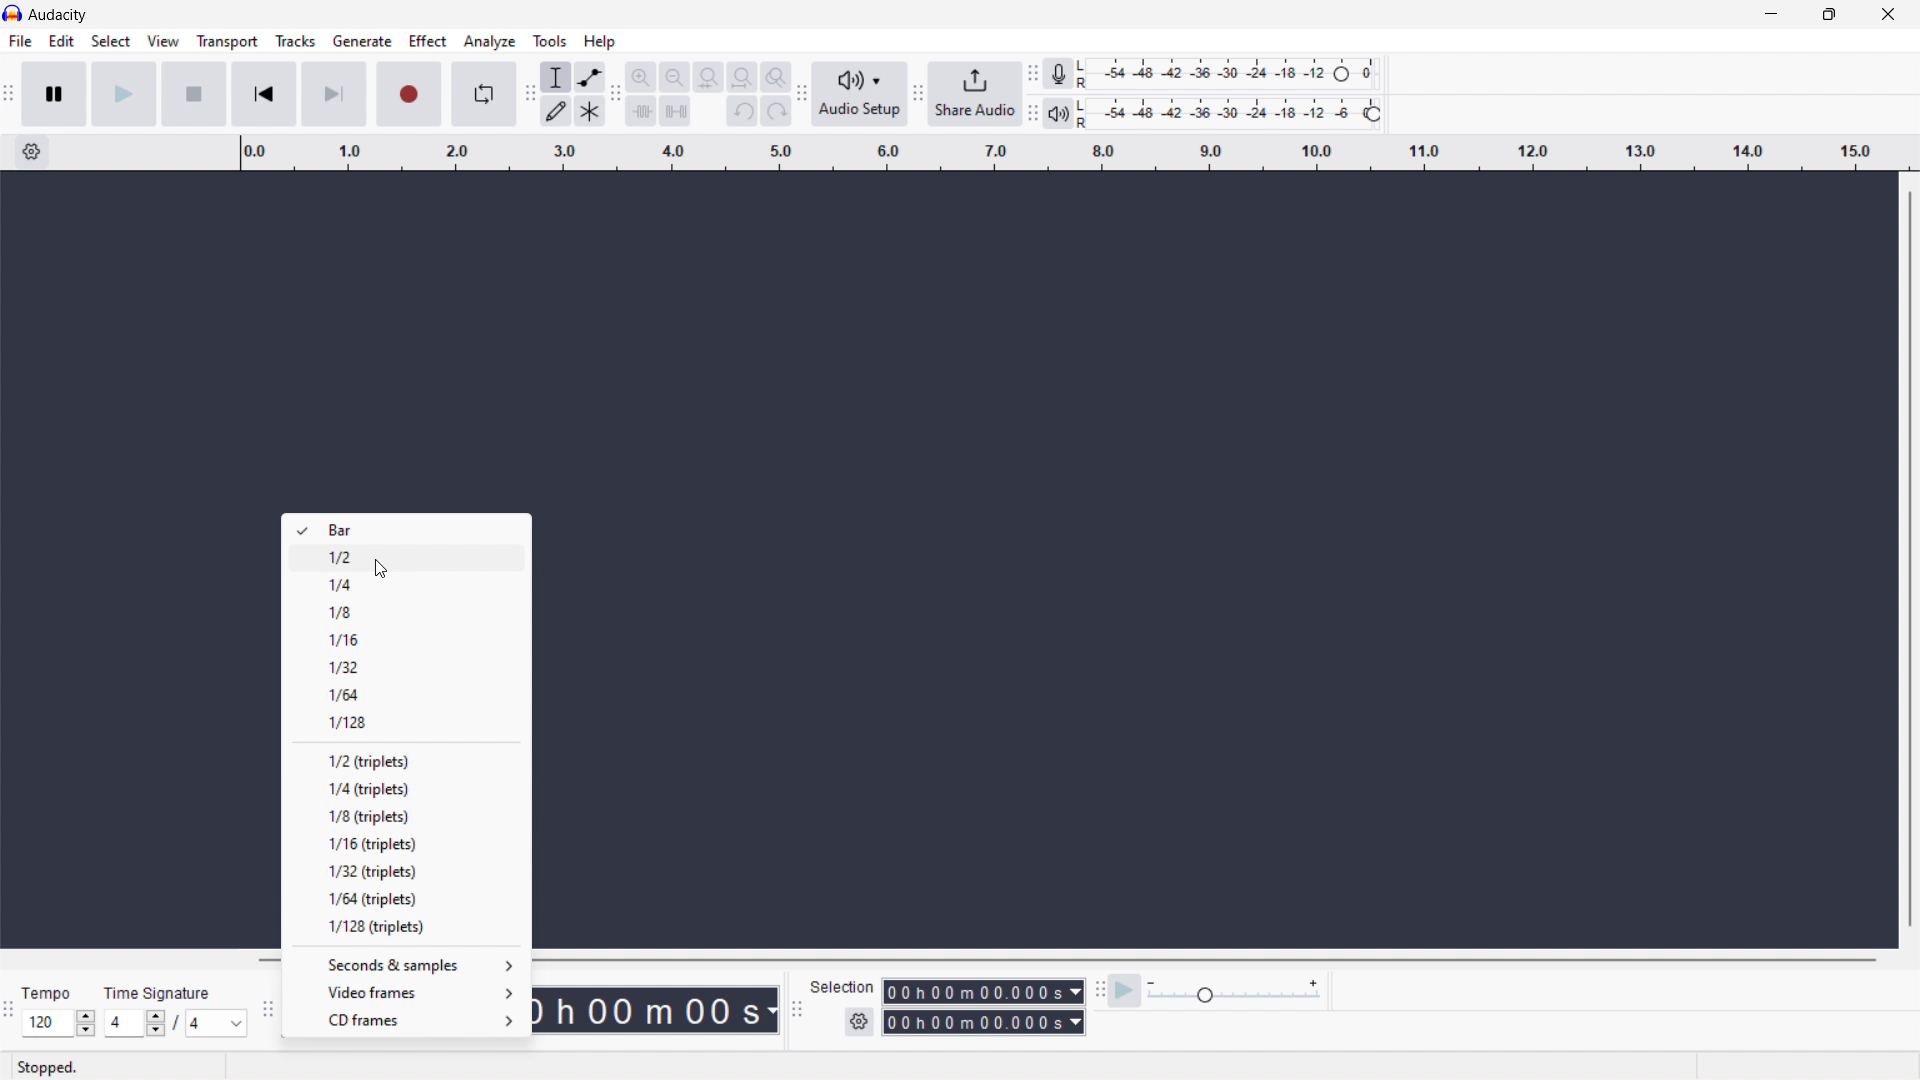 This screenshot has height=1080, width=1920. Describe the element at coordinates (589, 78) in the screenshot. I see `envelop tool` at that location.